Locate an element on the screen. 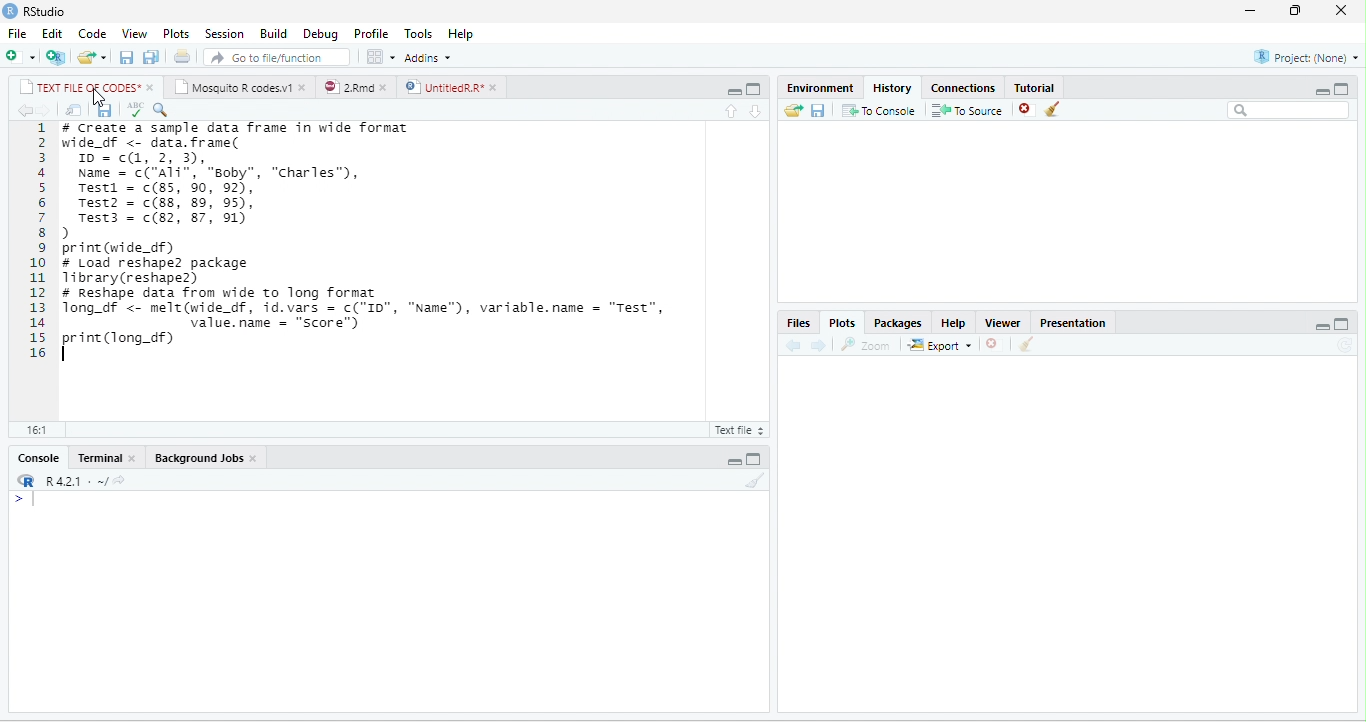 Image resolution: width=1366 pixels, height=722 pixels. clear is located at coordinates (1027, 344).